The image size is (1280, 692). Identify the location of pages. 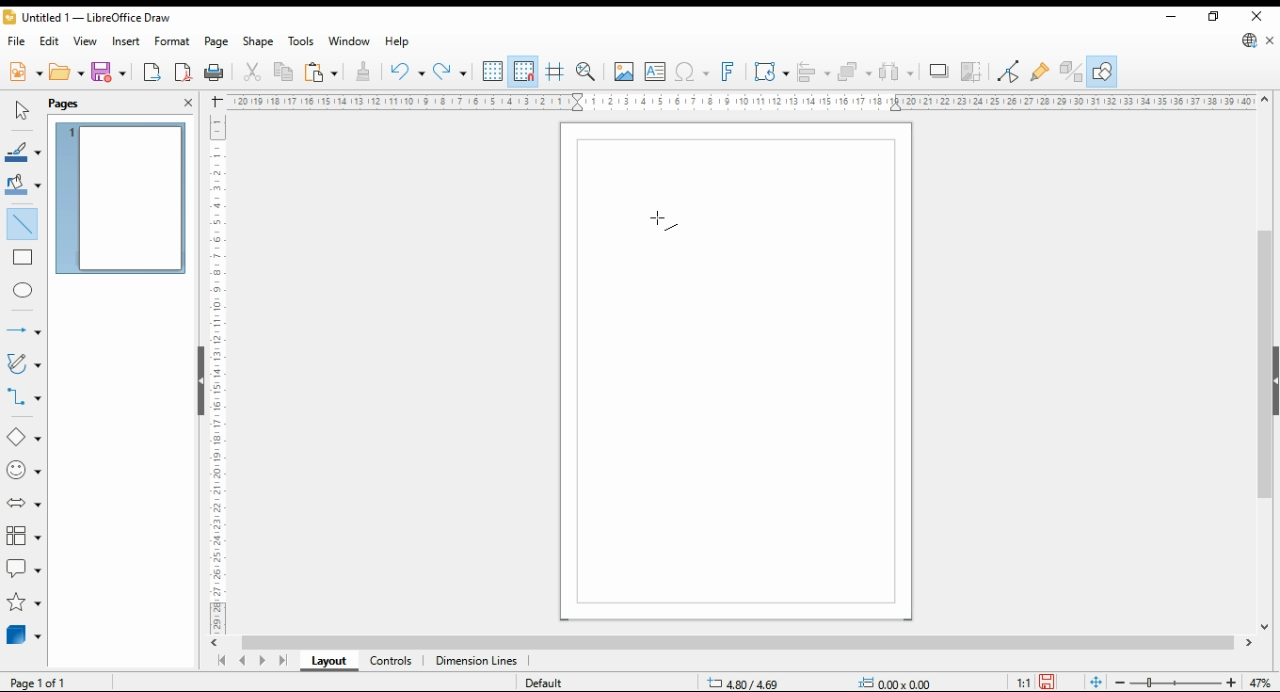
(73, 103).